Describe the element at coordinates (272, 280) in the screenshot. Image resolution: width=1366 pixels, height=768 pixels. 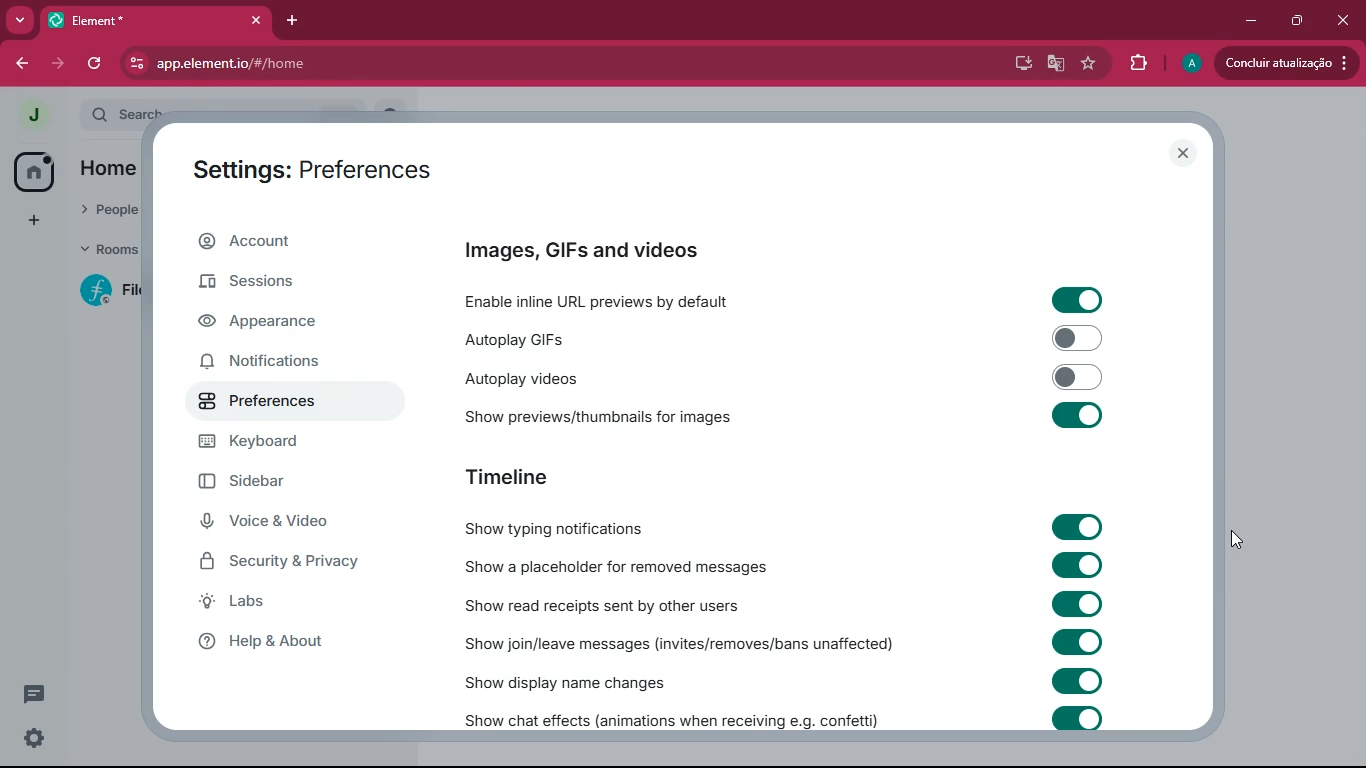
I see `sessions` at that location.